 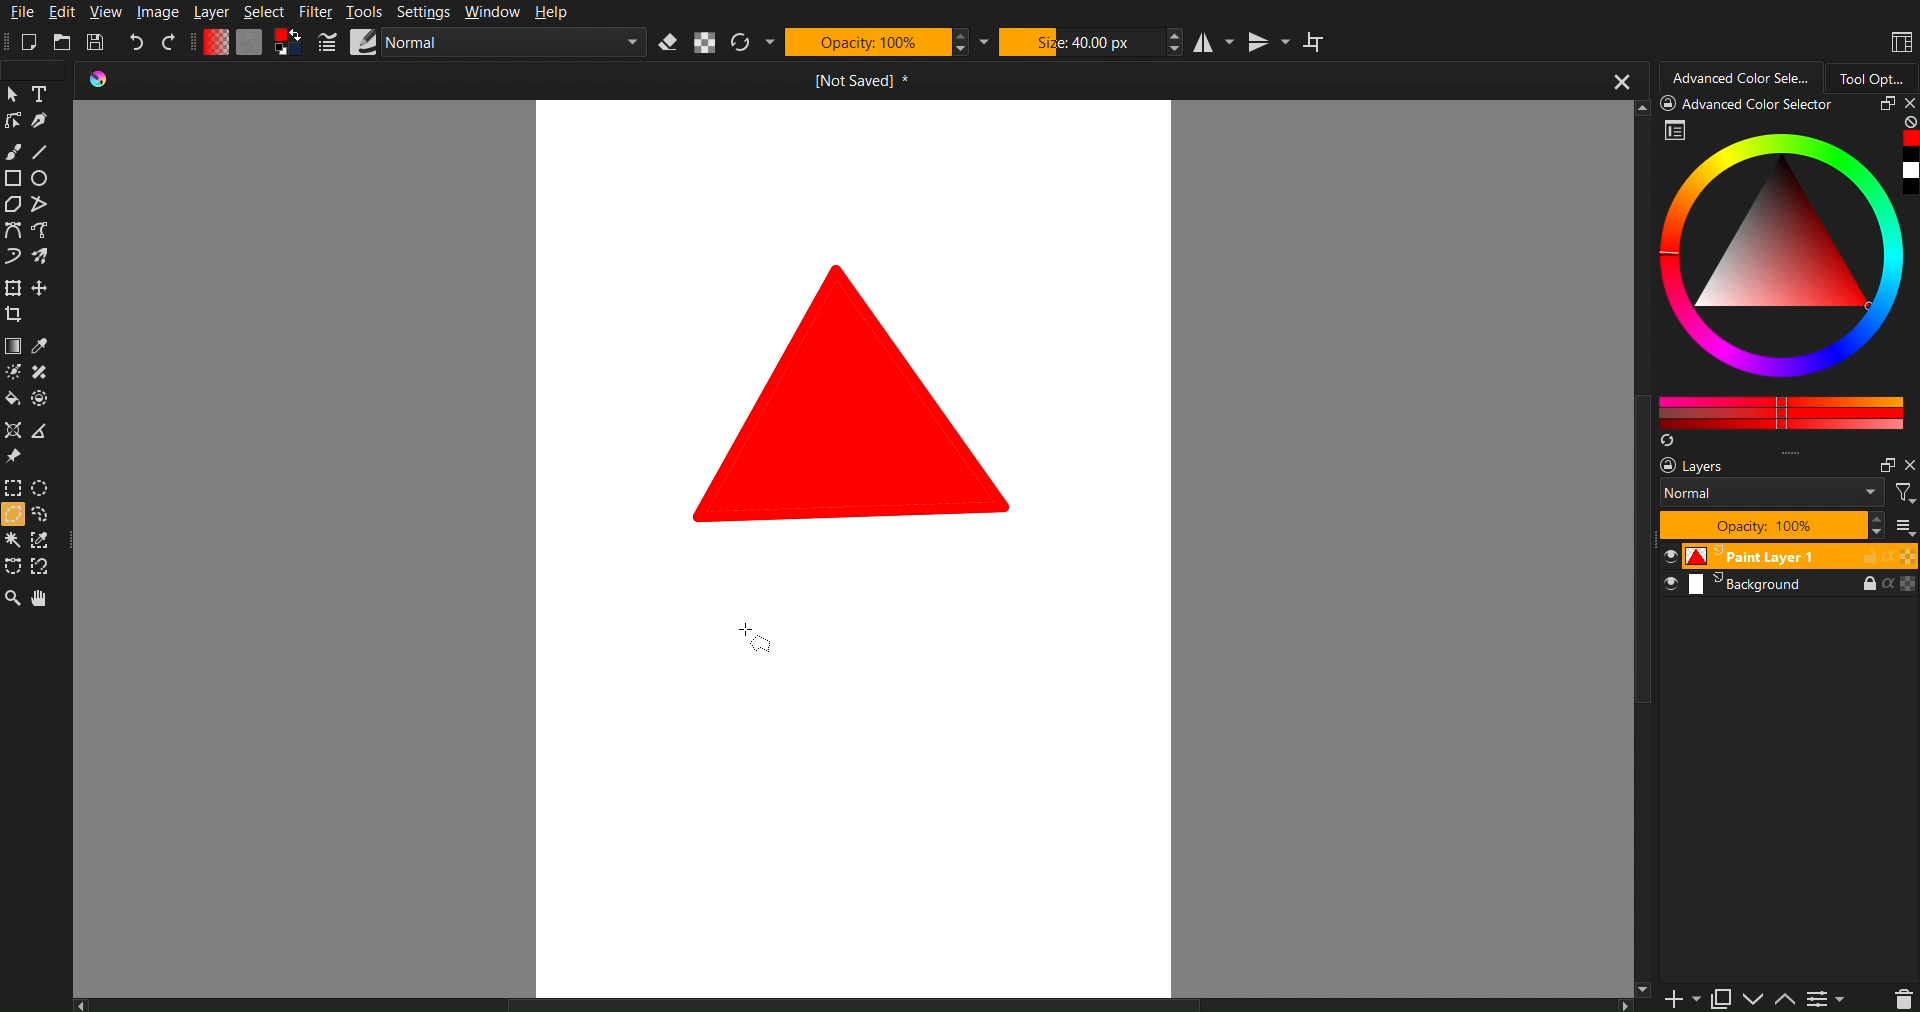 I want to click on wind, so click(x=12, y=543).